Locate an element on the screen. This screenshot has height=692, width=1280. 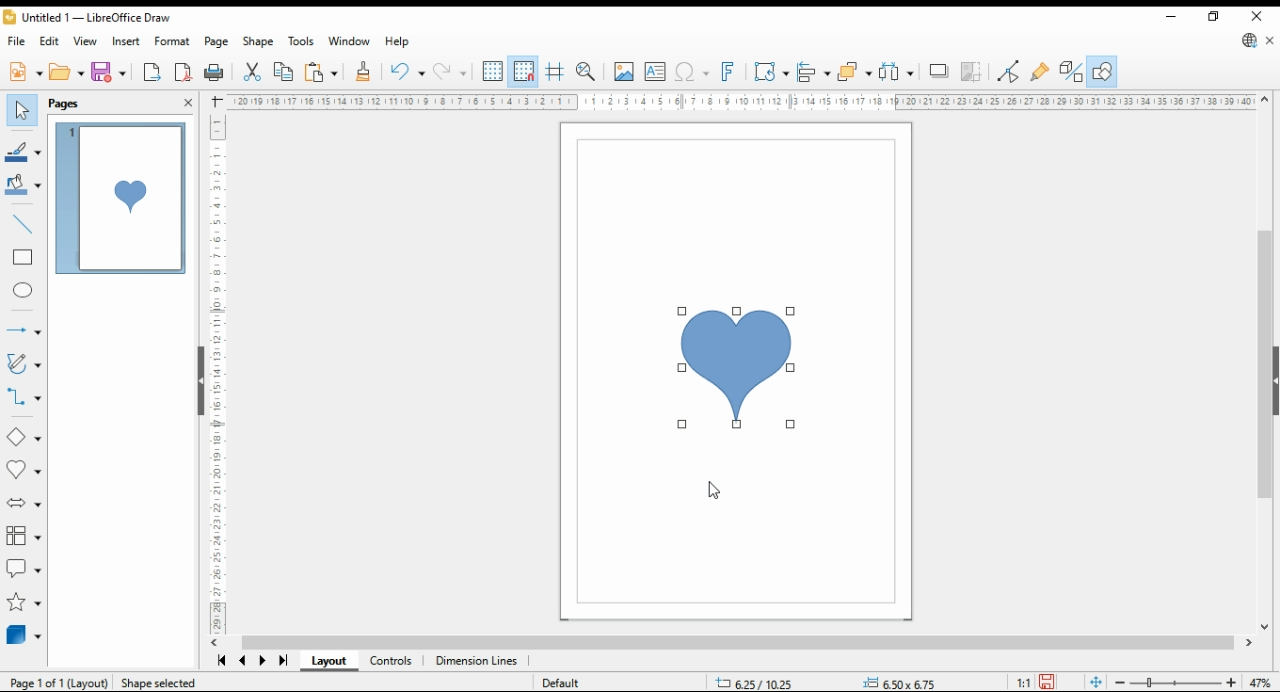
hide button is located at coordinates (204, 380).